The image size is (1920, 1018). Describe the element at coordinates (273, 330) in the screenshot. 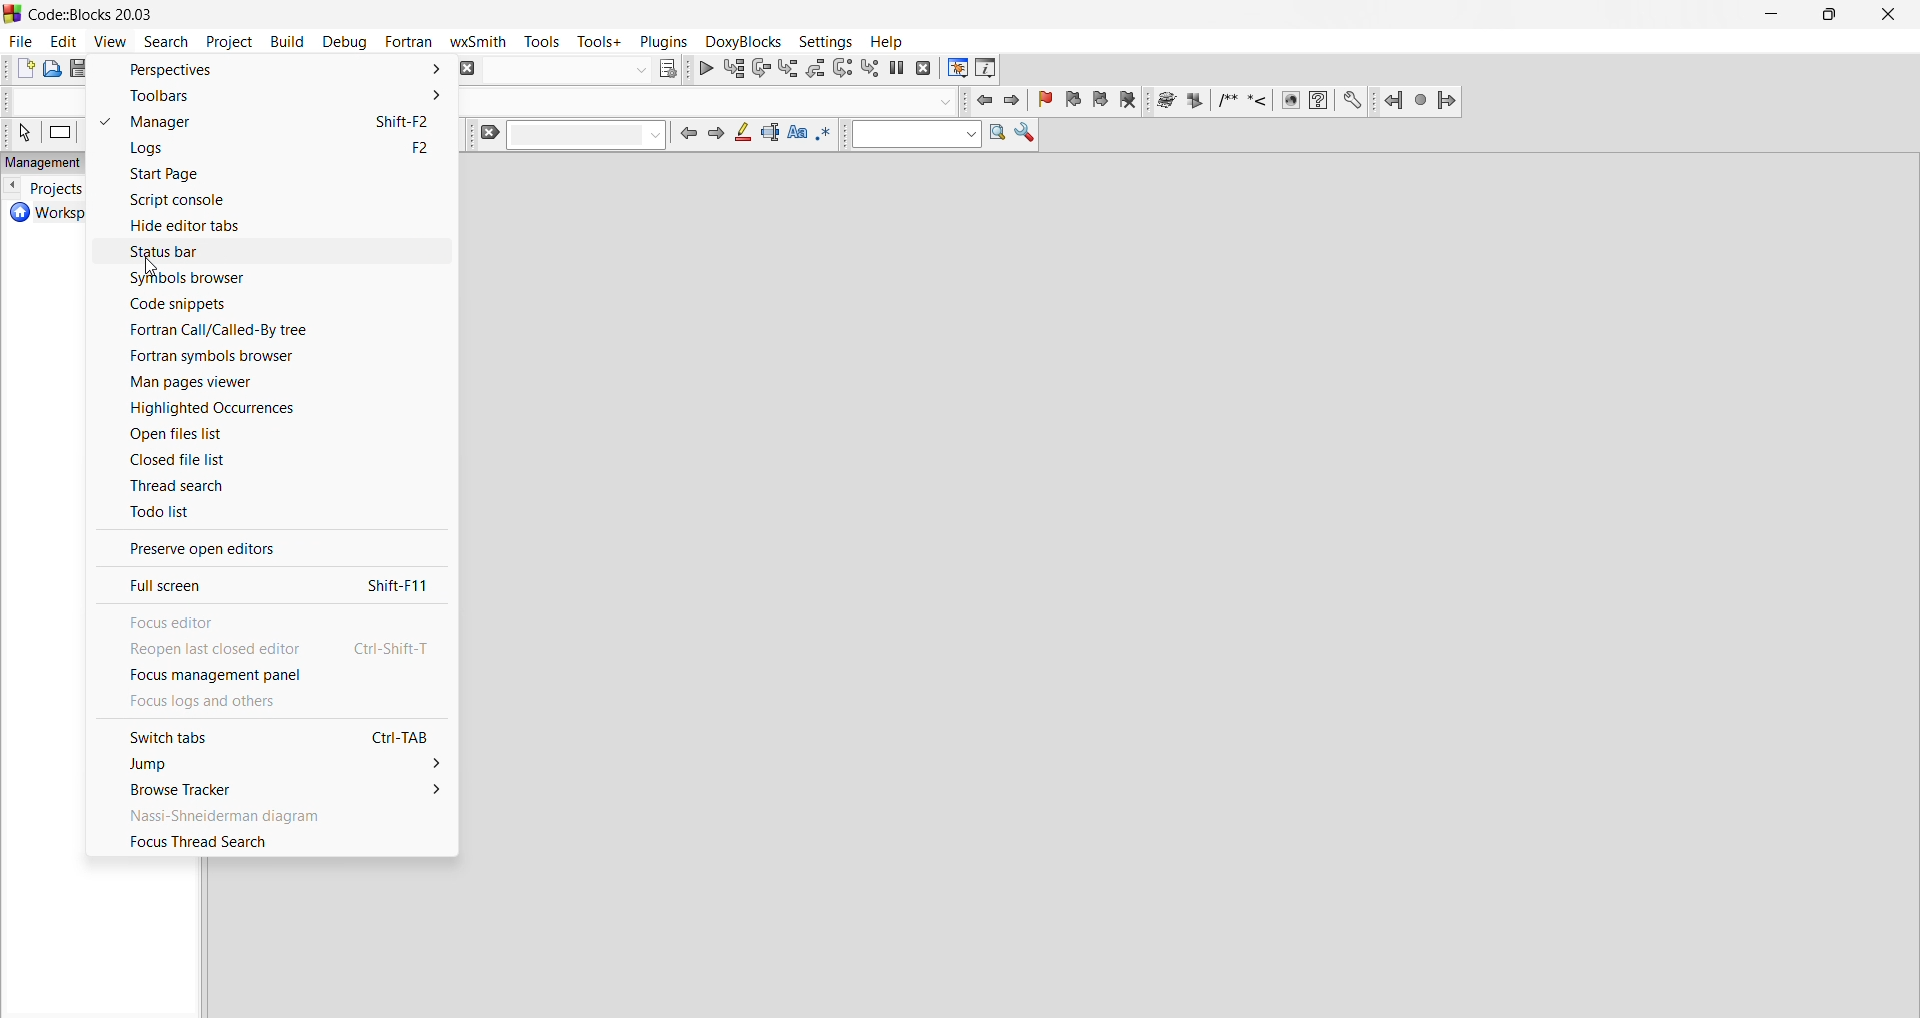

I see `fortran call/called-by tree` at that location.